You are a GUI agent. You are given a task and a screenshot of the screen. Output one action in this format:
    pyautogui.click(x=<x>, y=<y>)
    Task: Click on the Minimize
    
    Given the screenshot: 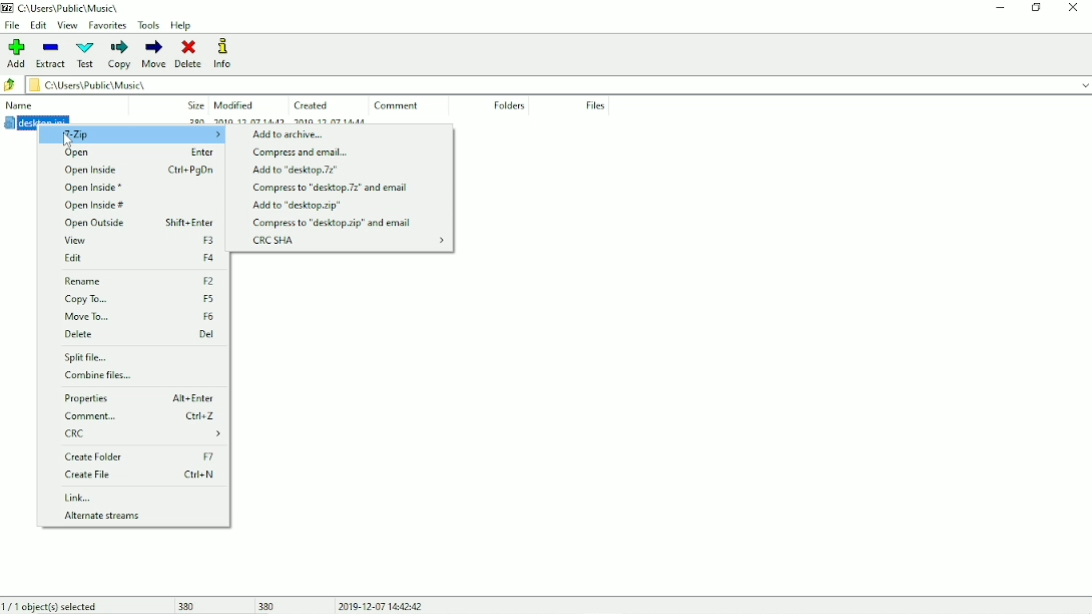 What is the action you would take?
    pyautogui.click(x=1001, y=8)
    